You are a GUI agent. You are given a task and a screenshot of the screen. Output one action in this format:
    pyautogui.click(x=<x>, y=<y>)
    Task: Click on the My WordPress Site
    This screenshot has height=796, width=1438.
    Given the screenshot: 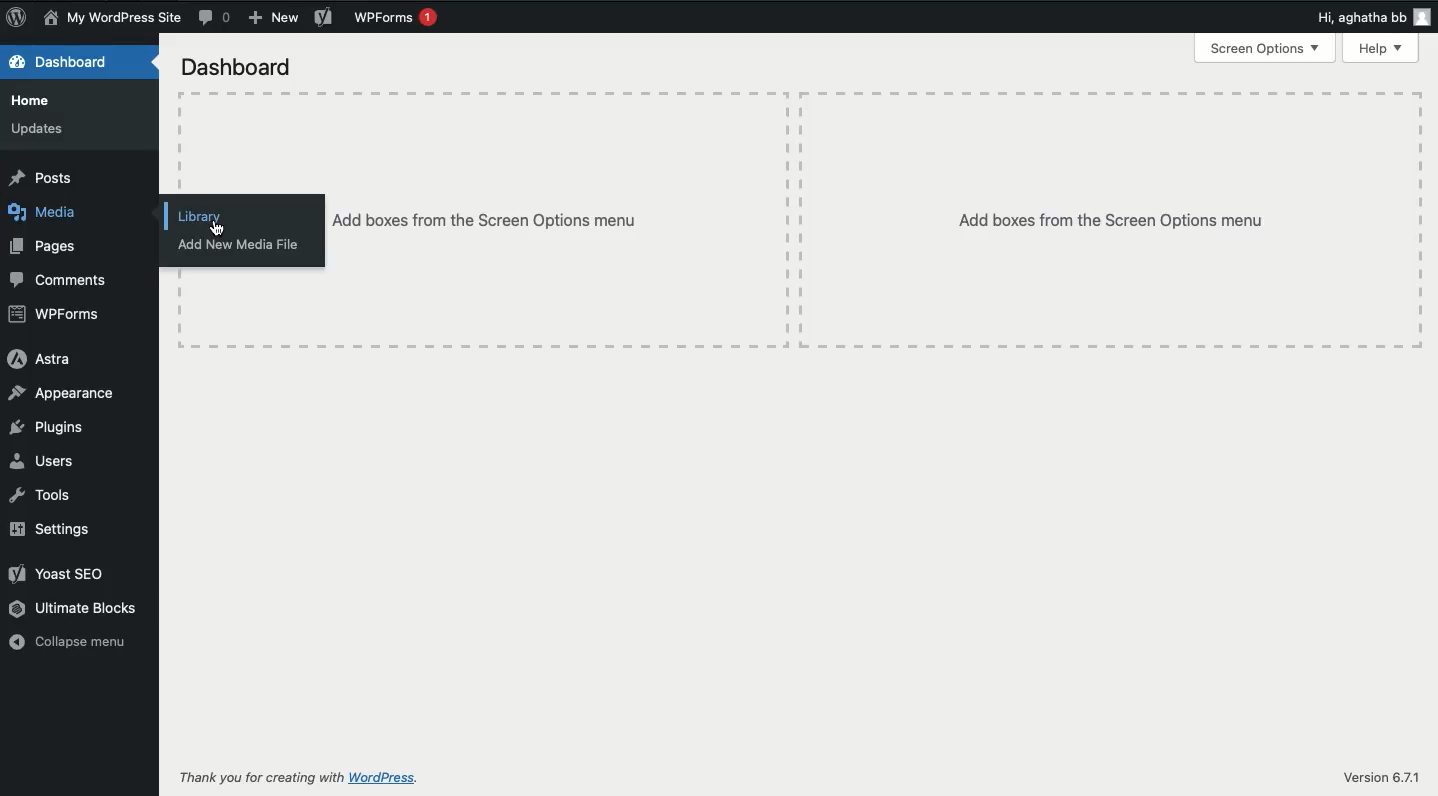 What is the action you would take?
    pyautogui.click(x=112, y=19)
    